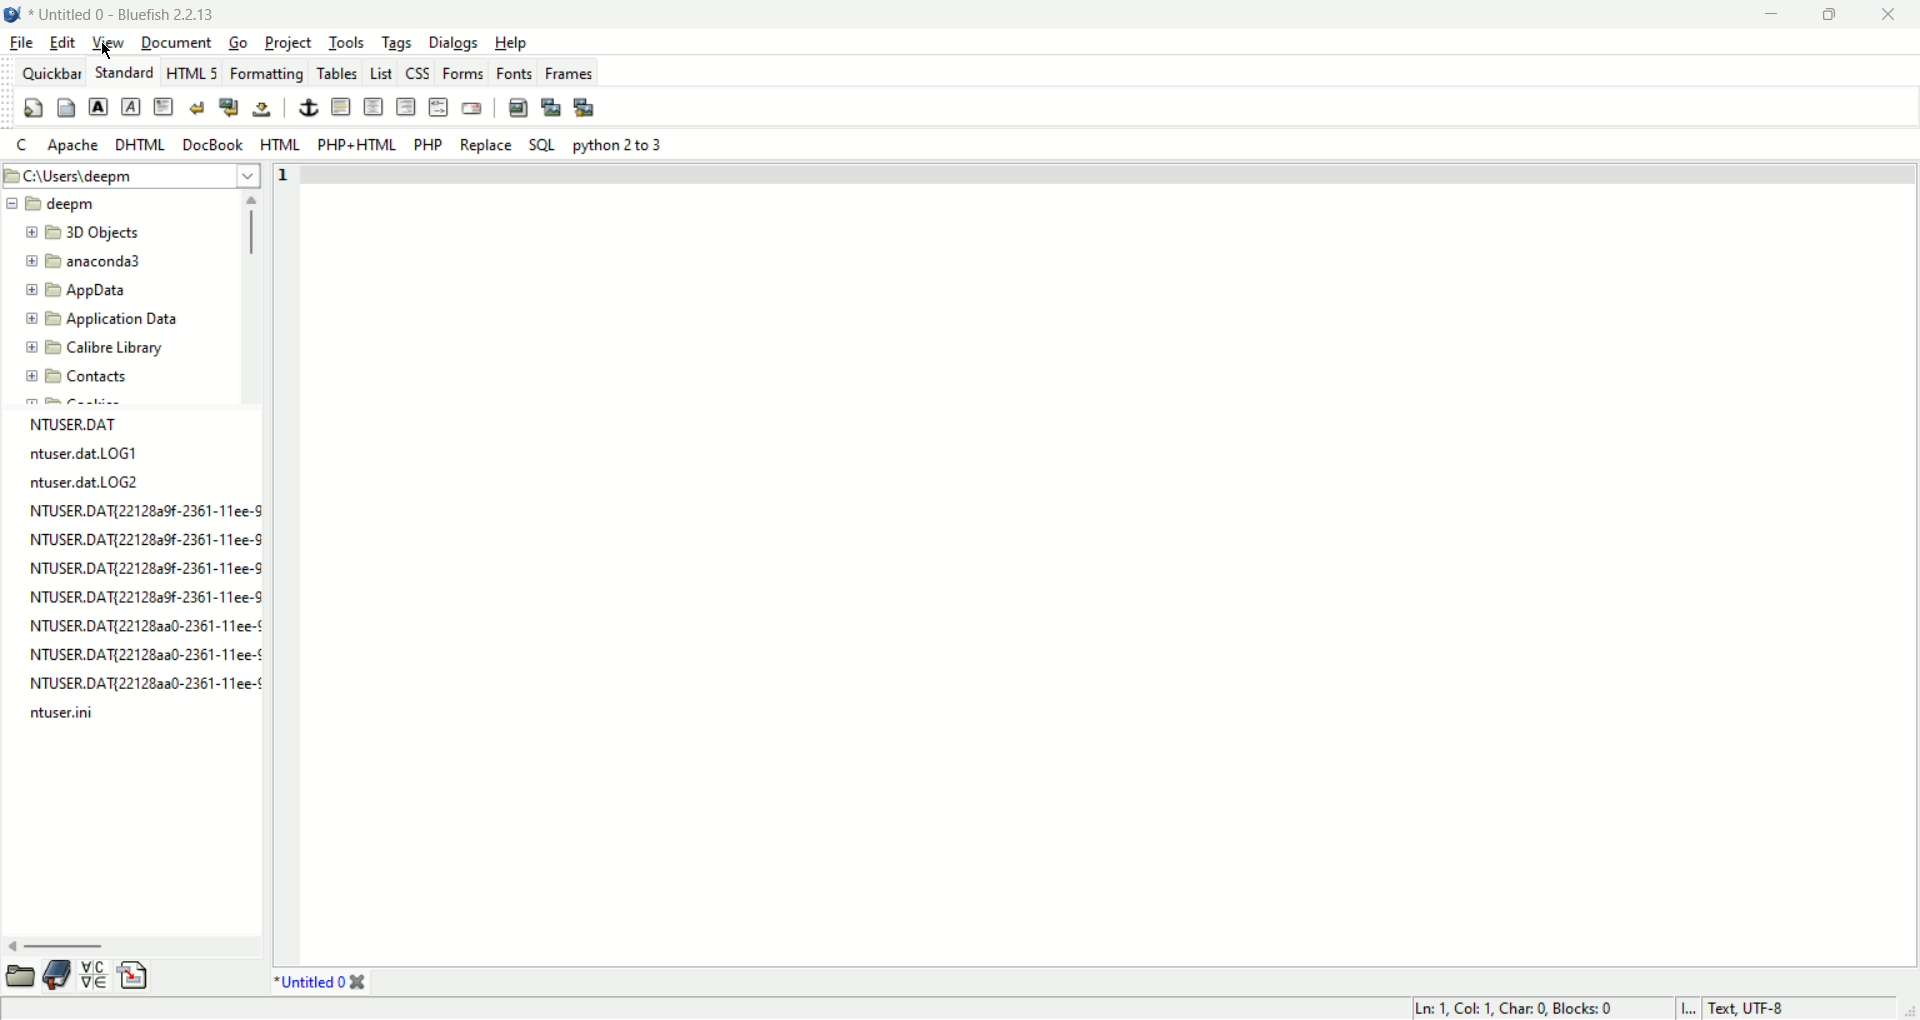  What do you see at coordinates (22, 143) in the screenshot?
I see `C` at bounding box center [22, 143].